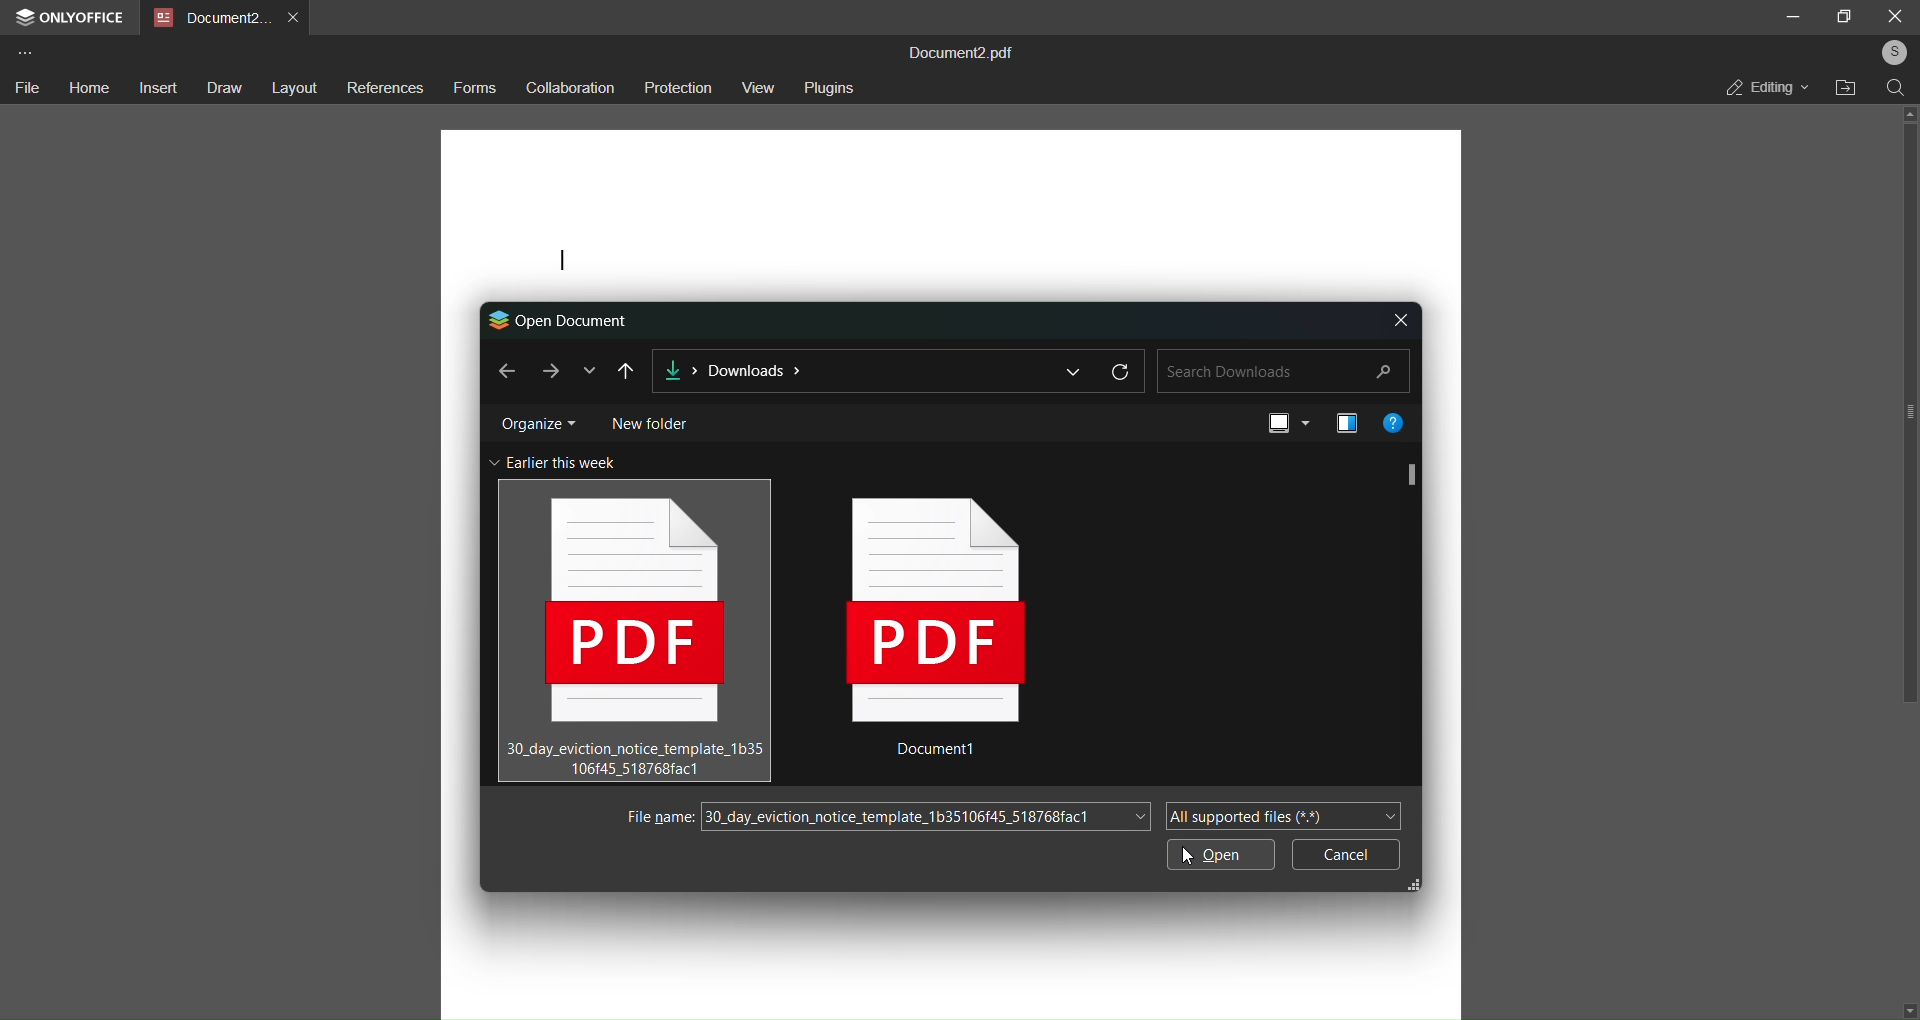  Describe the element at coordinates (656, 817) in the screenshot. I see `file name` at that location.